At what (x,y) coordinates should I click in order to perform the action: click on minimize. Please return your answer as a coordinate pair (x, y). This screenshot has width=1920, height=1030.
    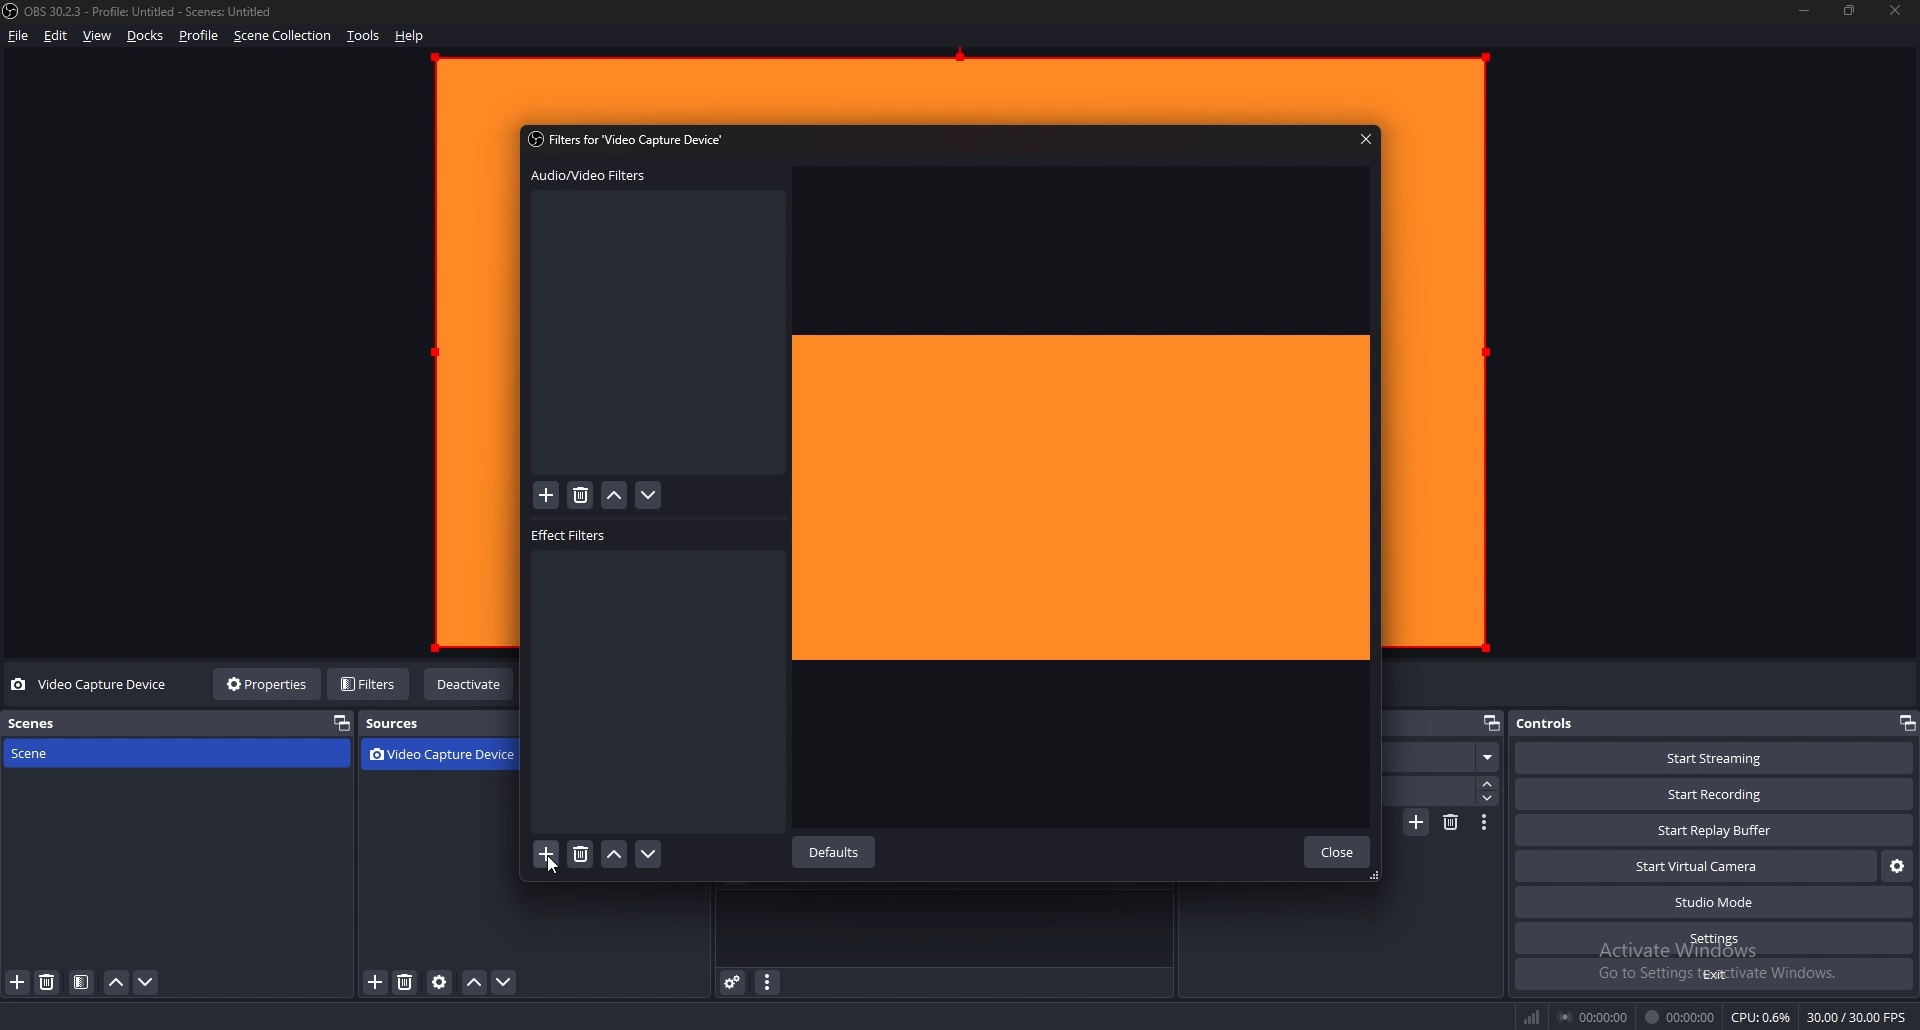
    Looking at the image, I should click on (1805, 11).